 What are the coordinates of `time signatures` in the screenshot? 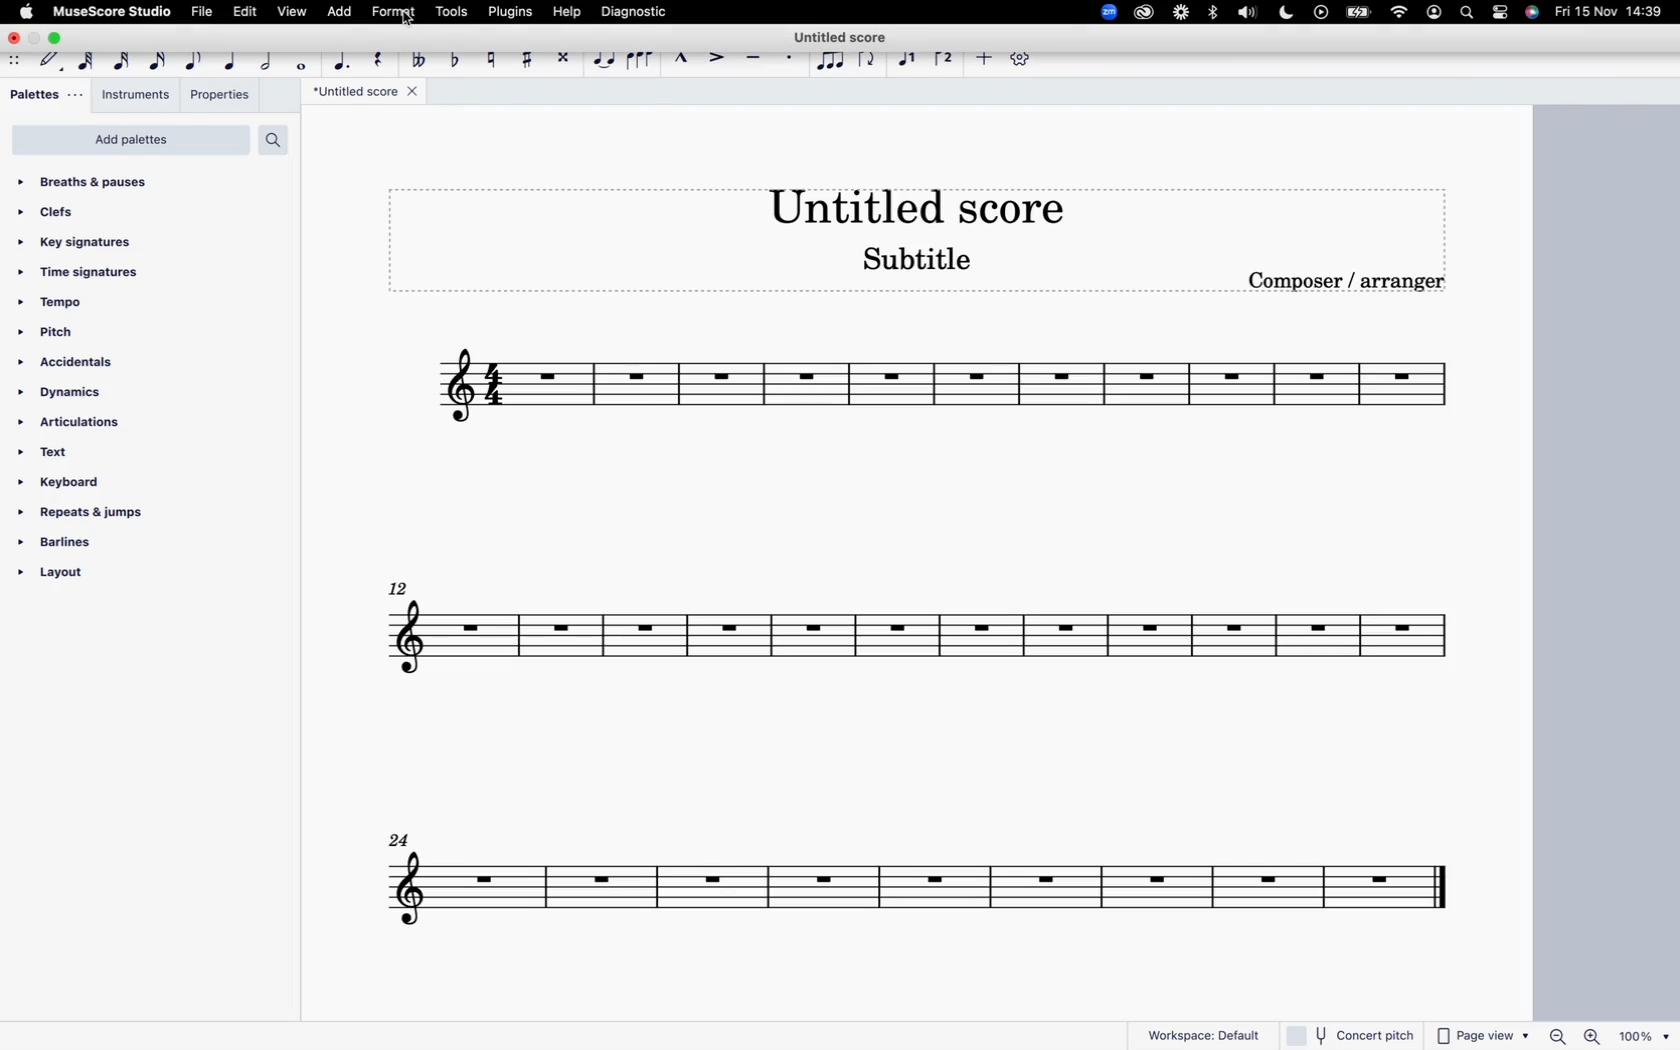 It's located at (85, 272).